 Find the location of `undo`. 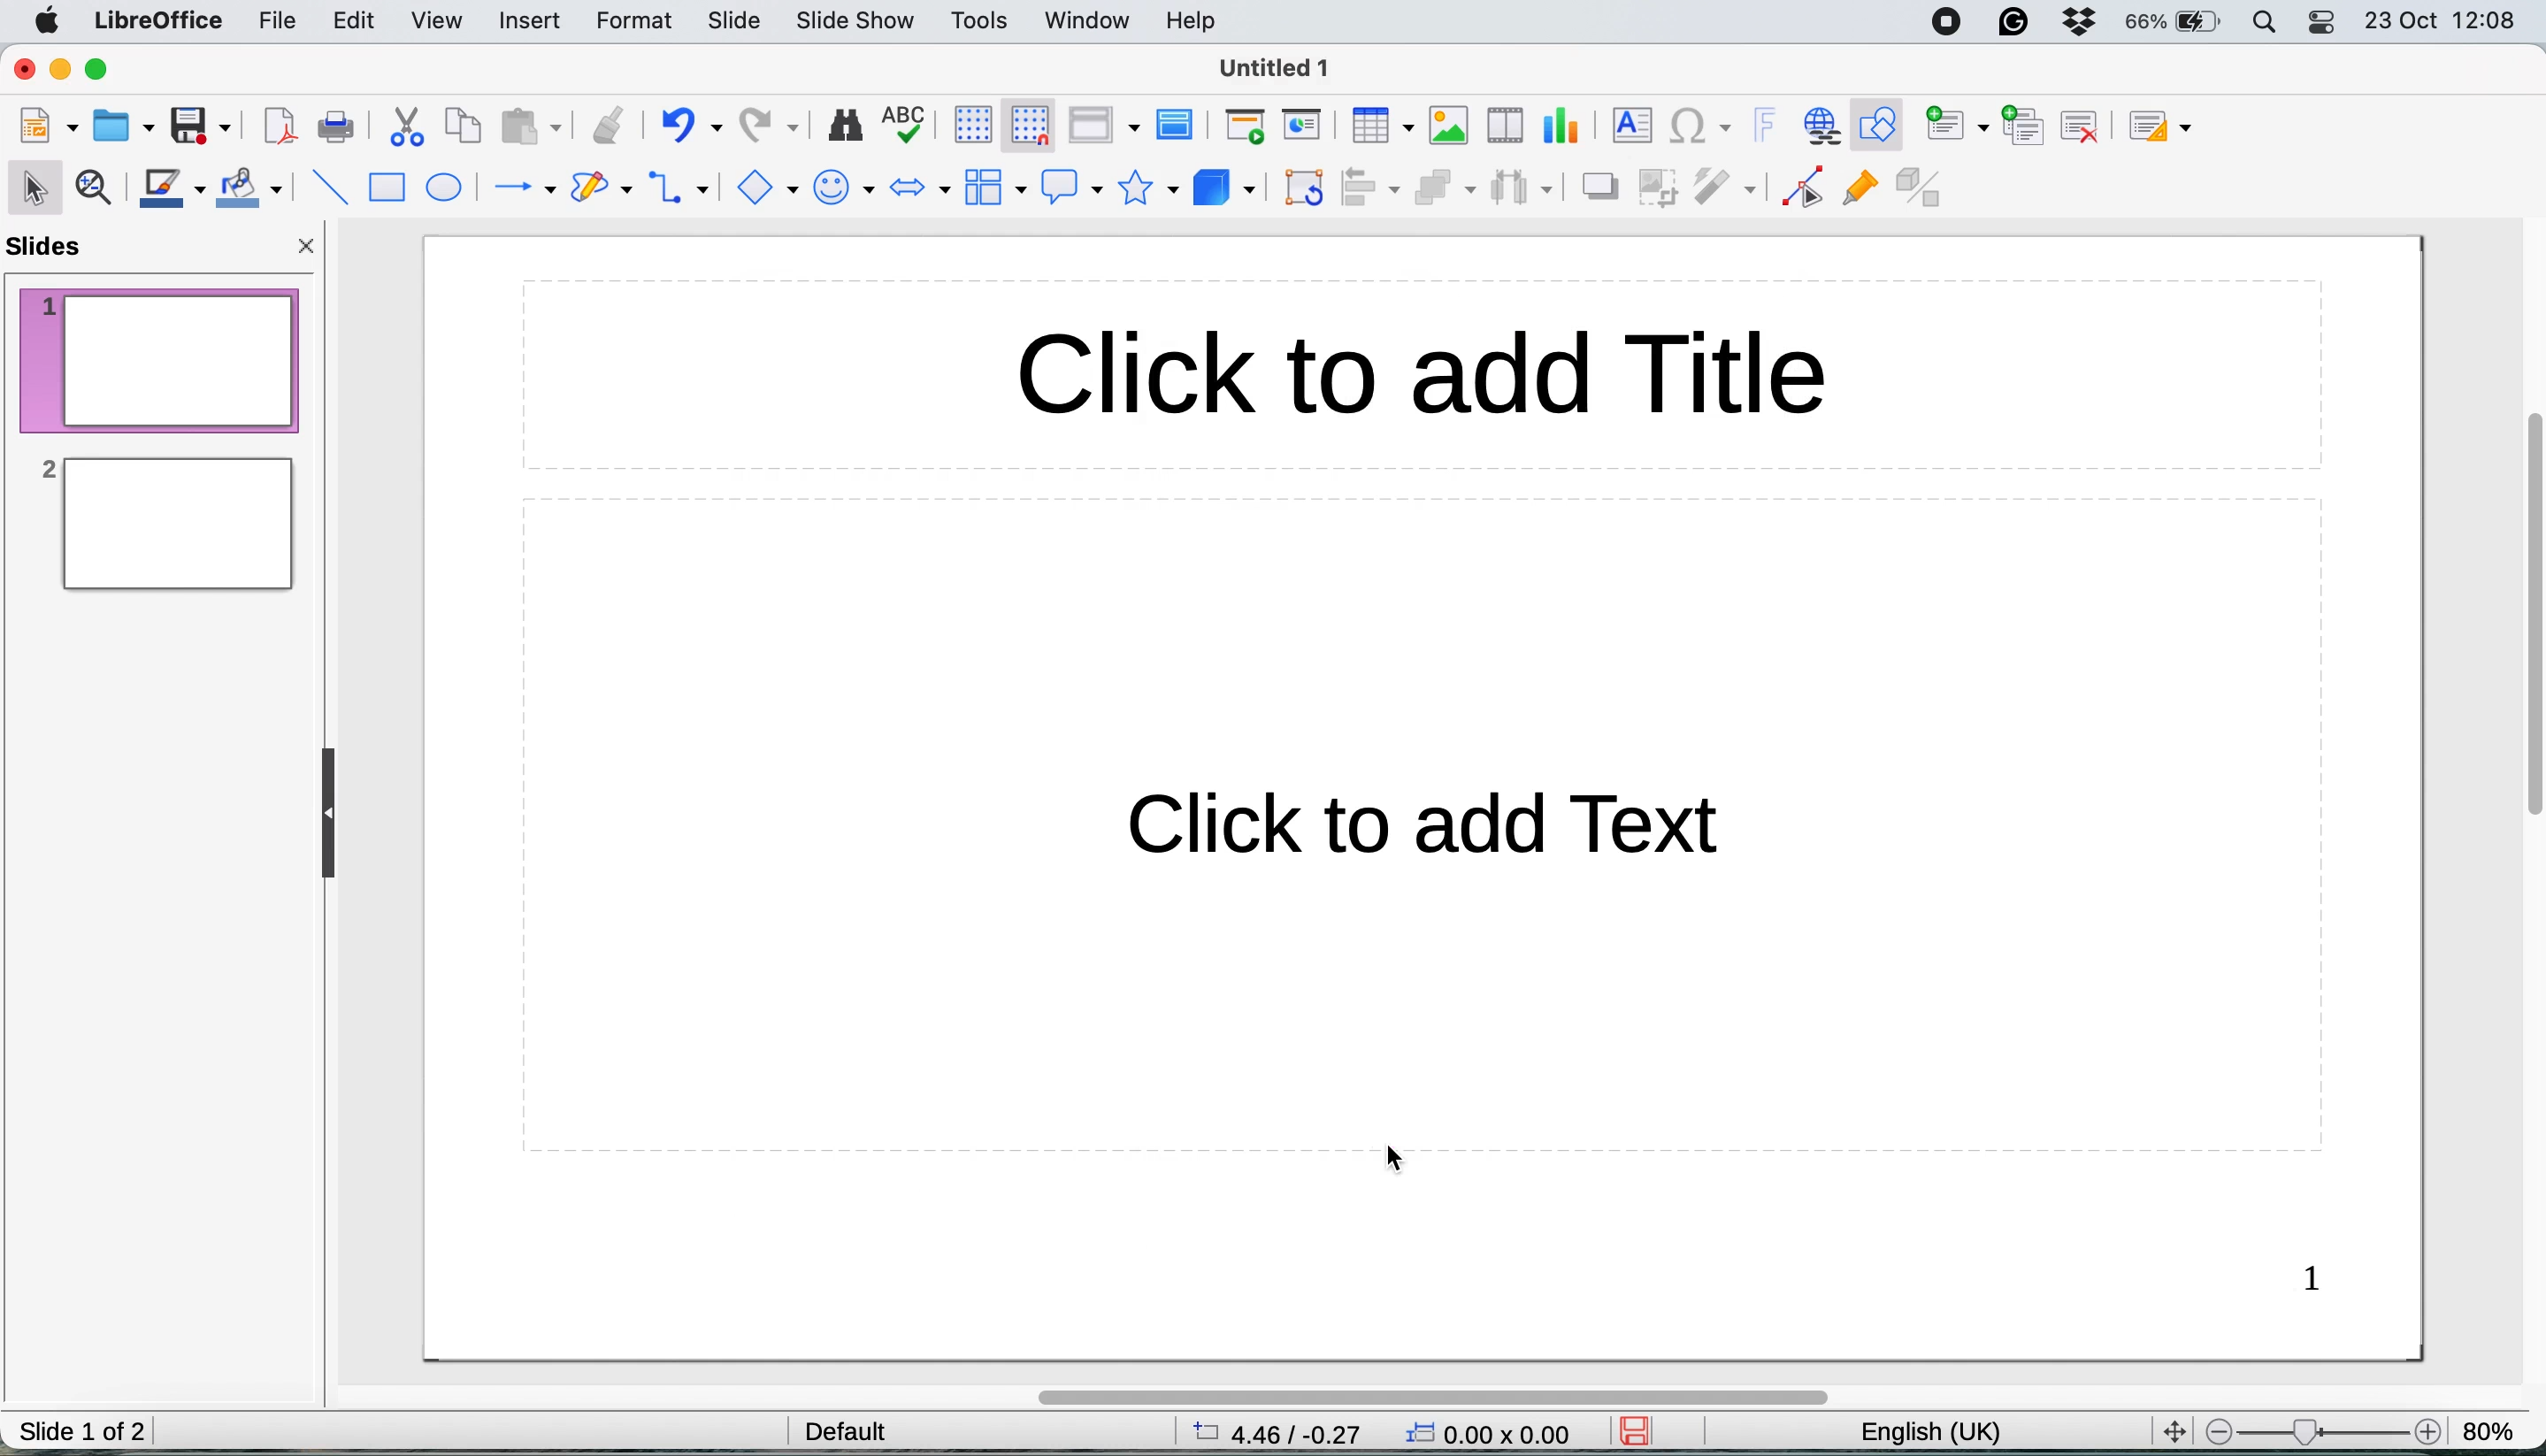

undo is located at coordinates (690, 127).